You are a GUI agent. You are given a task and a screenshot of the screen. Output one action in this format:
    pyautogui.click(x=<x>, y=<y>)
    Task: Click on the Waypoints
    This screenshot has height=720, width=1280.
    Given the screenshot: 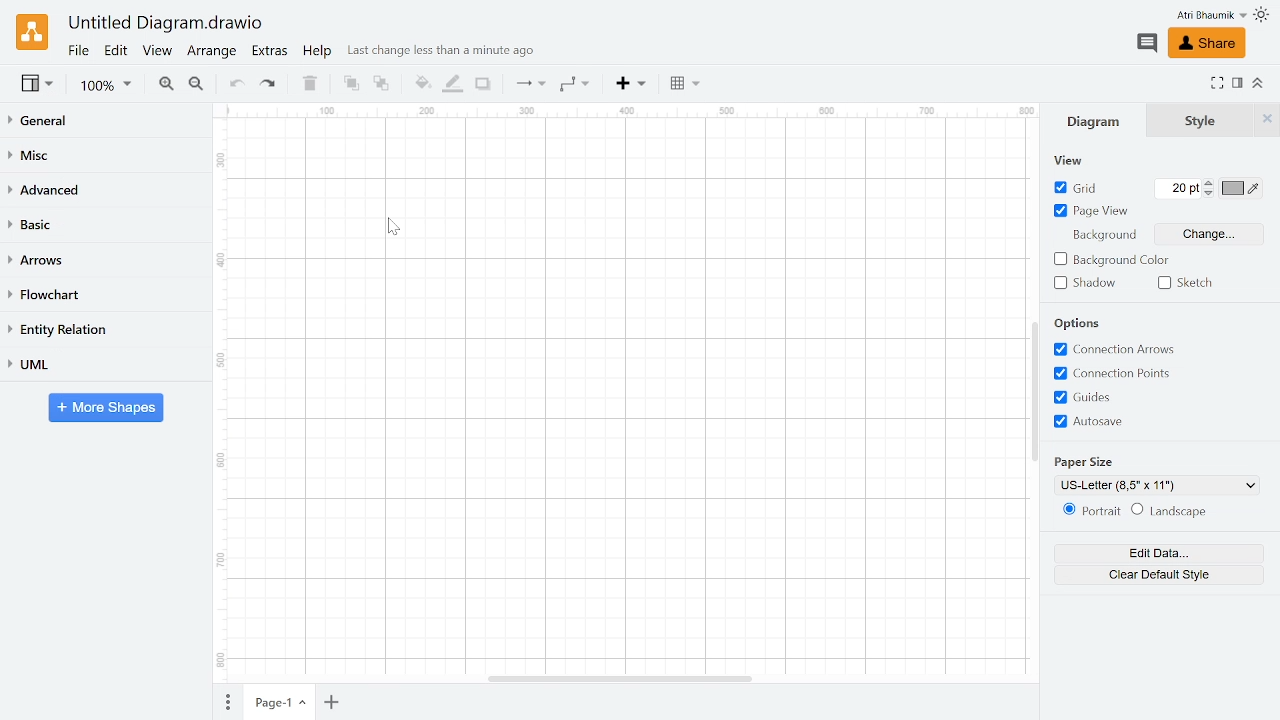 What is the action you would take?
    pyautogui.click(x=574, y=85)
    